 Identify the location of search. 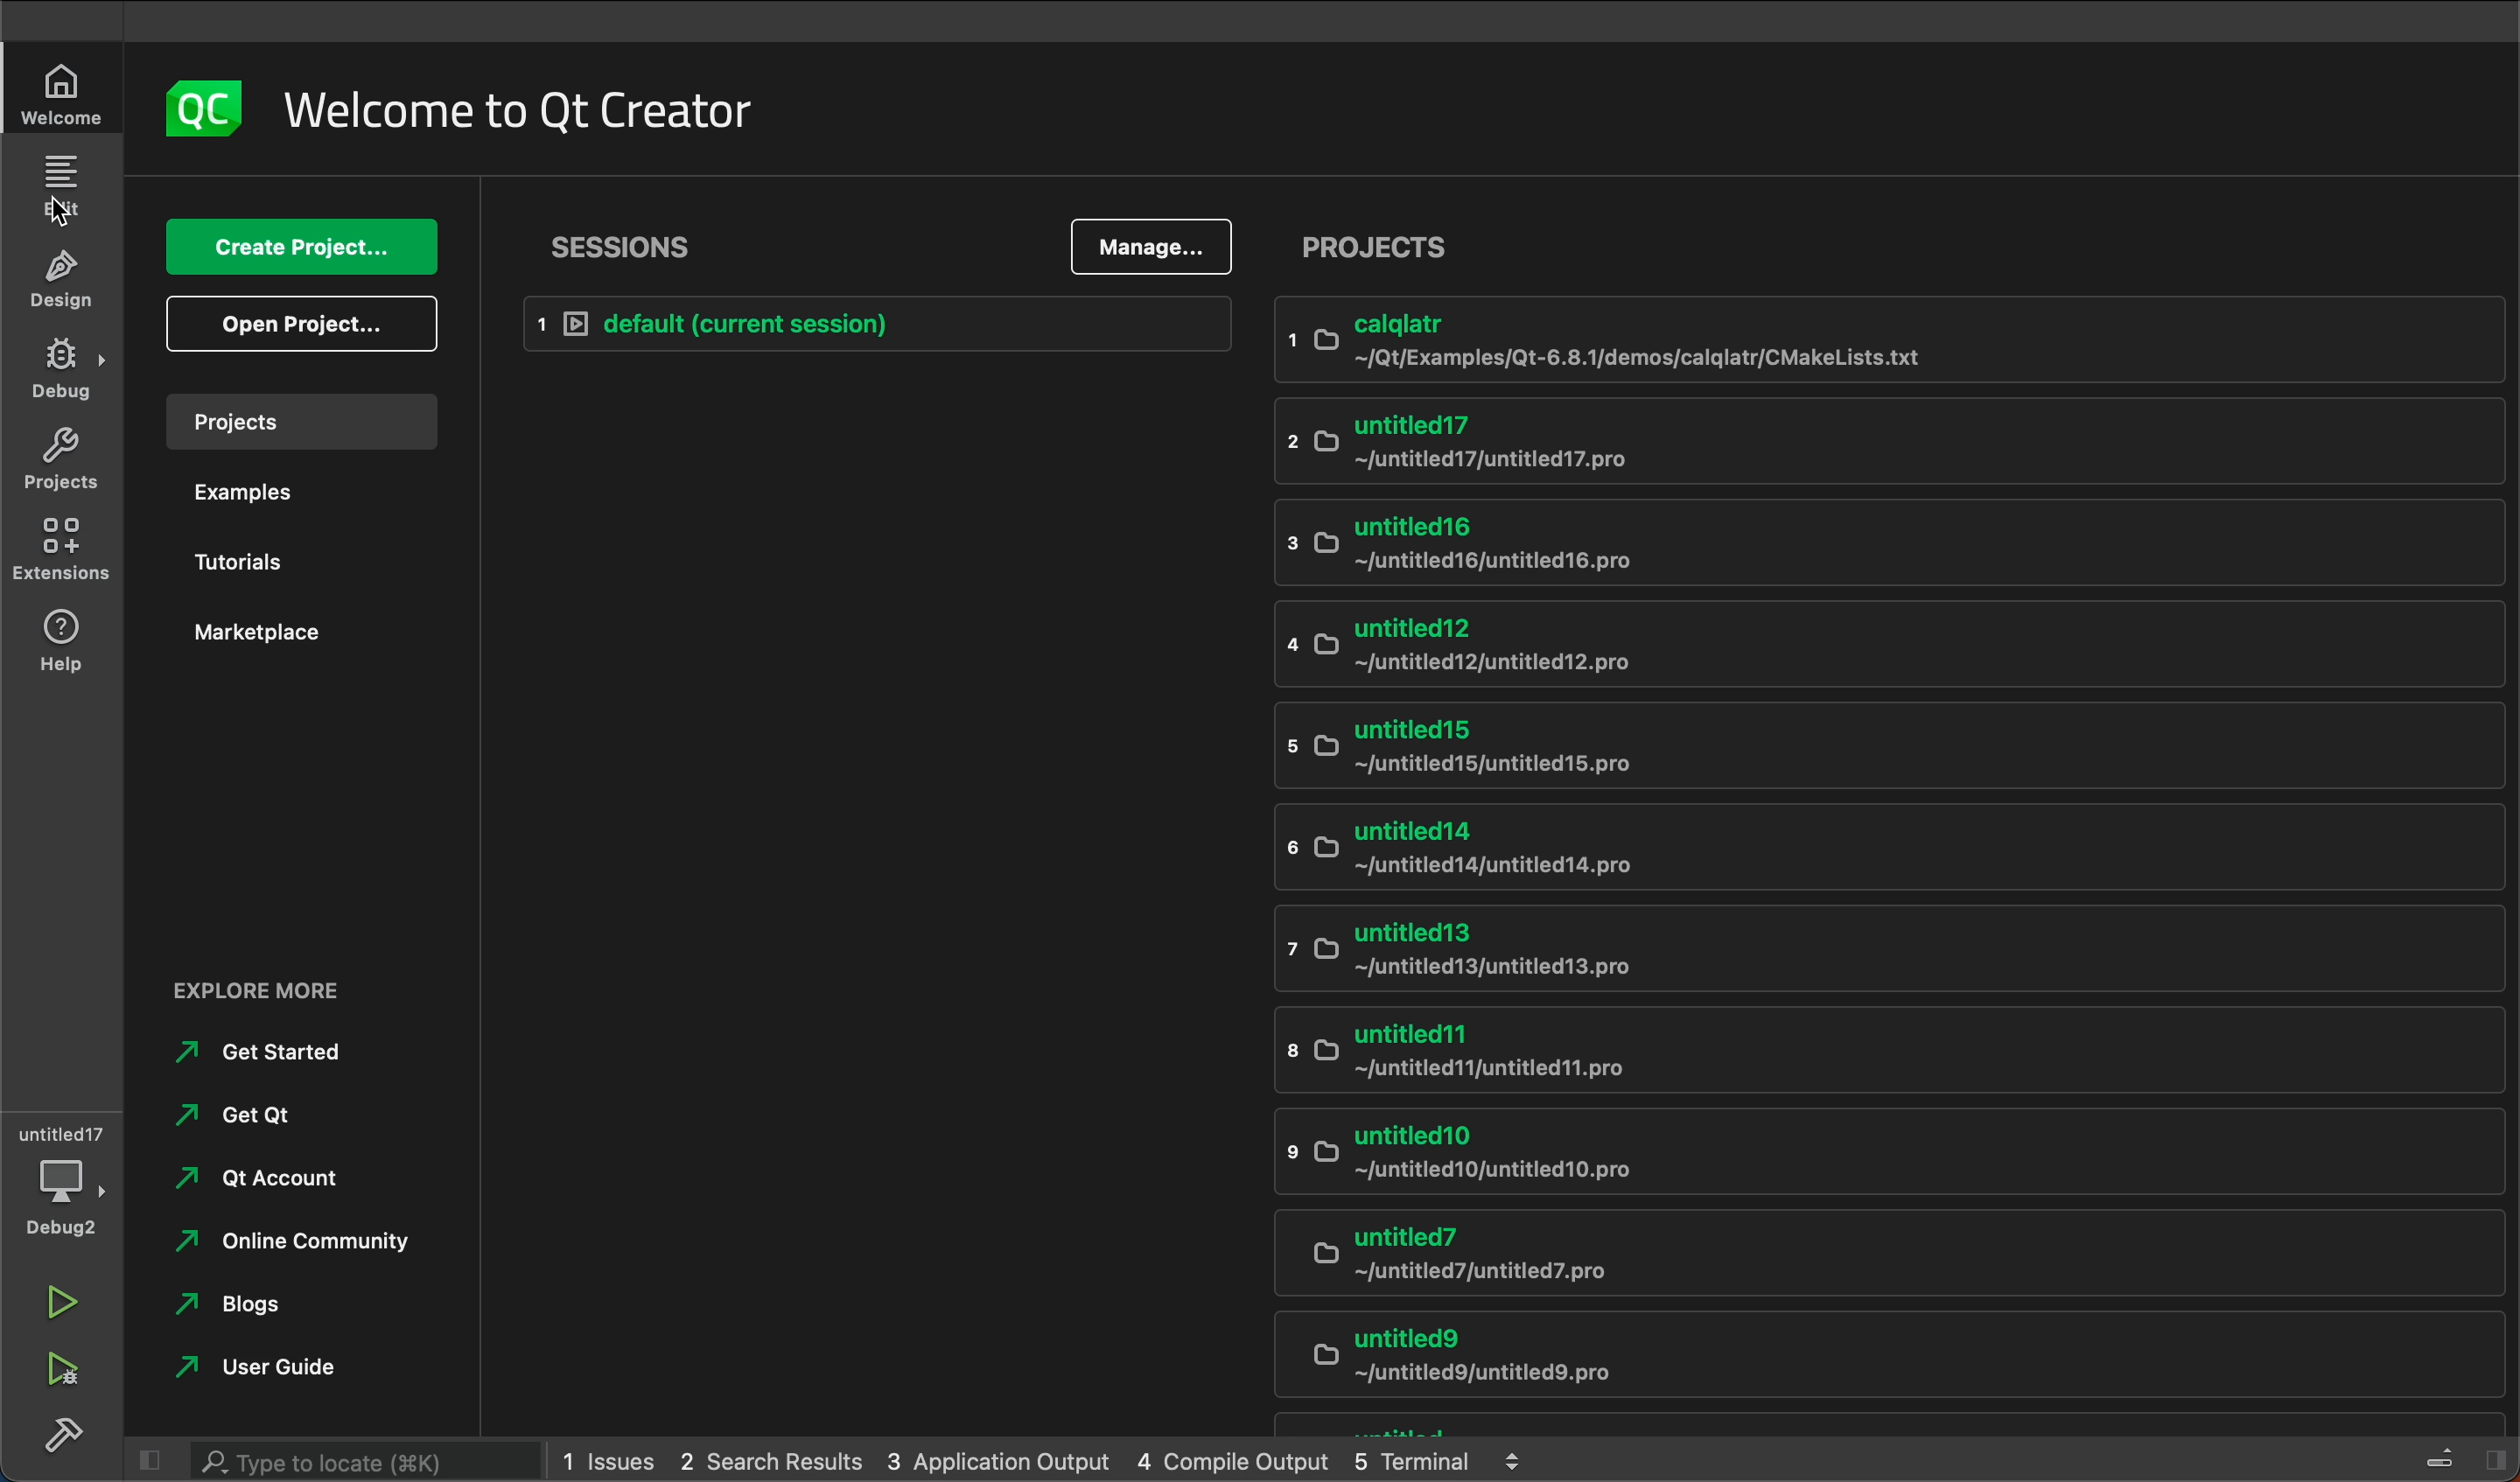
(368, 1460).